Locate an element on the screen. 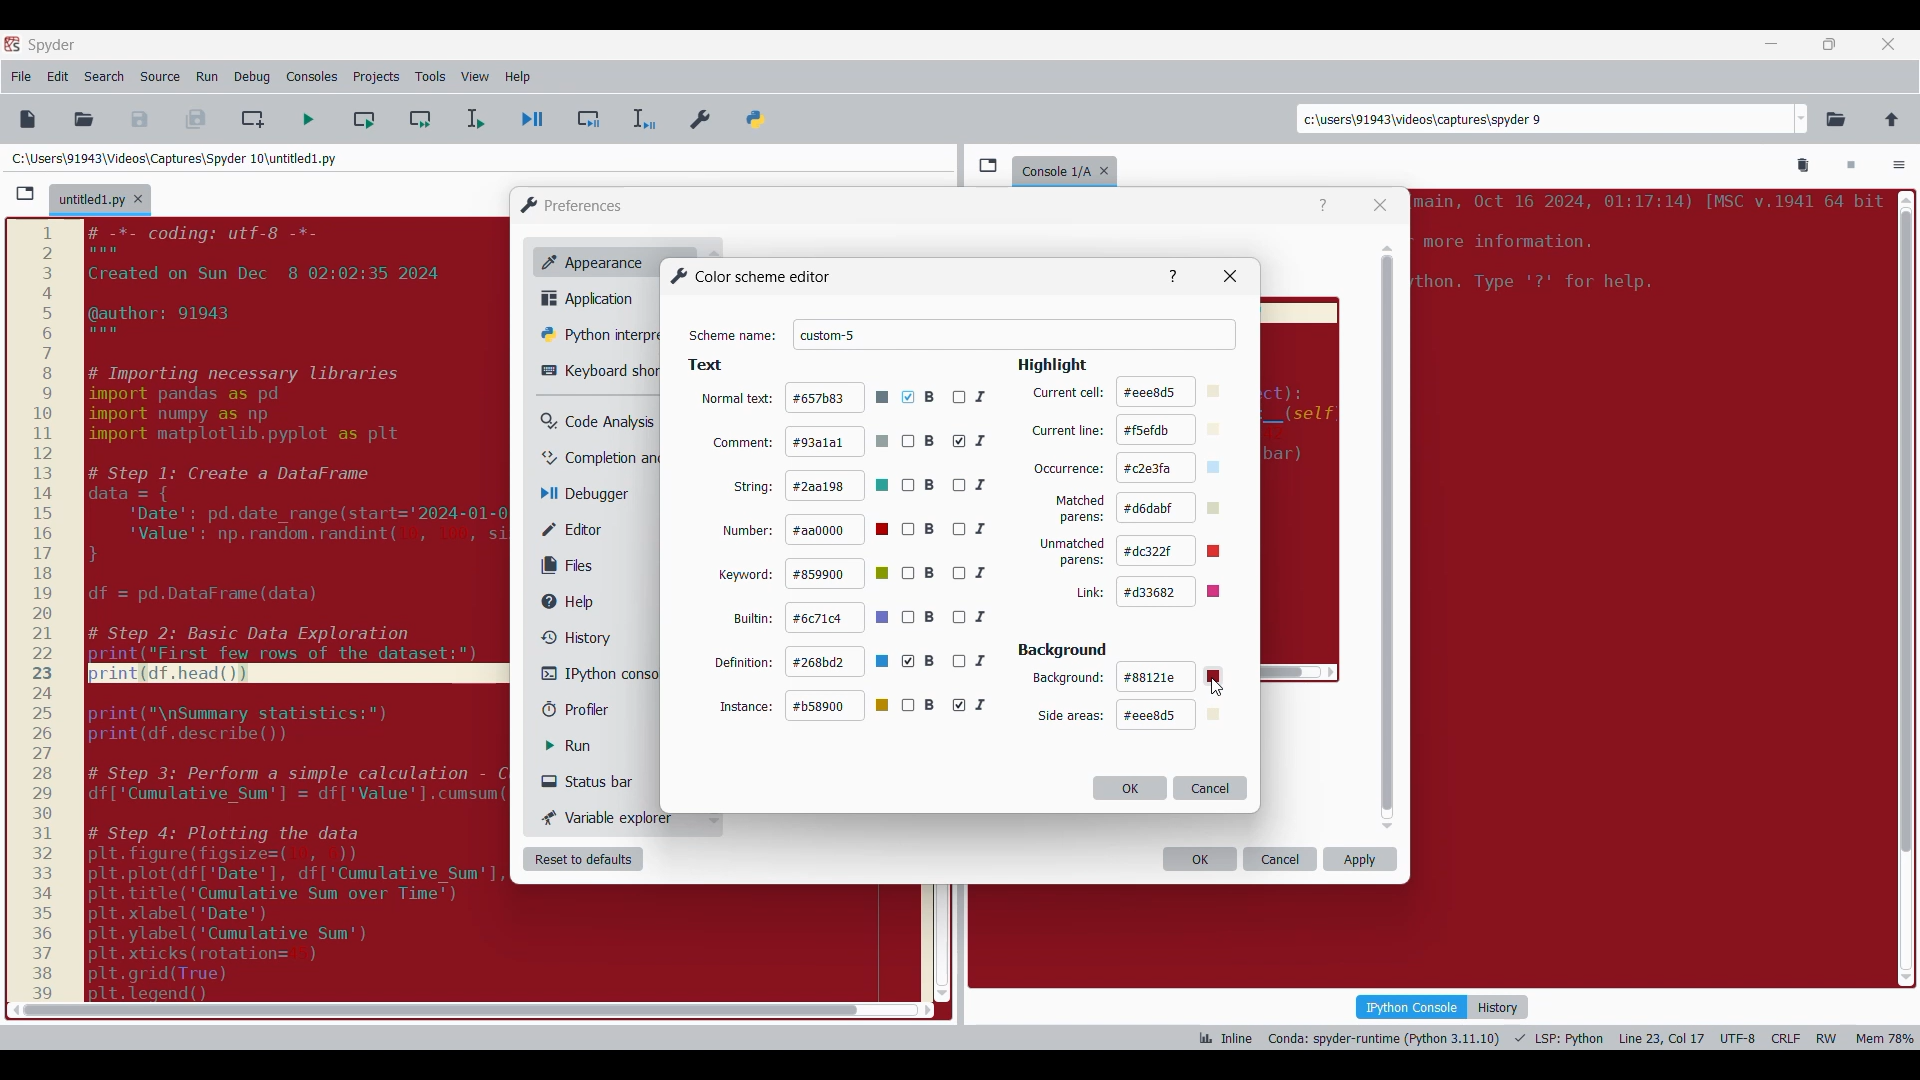  #657b83 is located at coordinates (838, 397).